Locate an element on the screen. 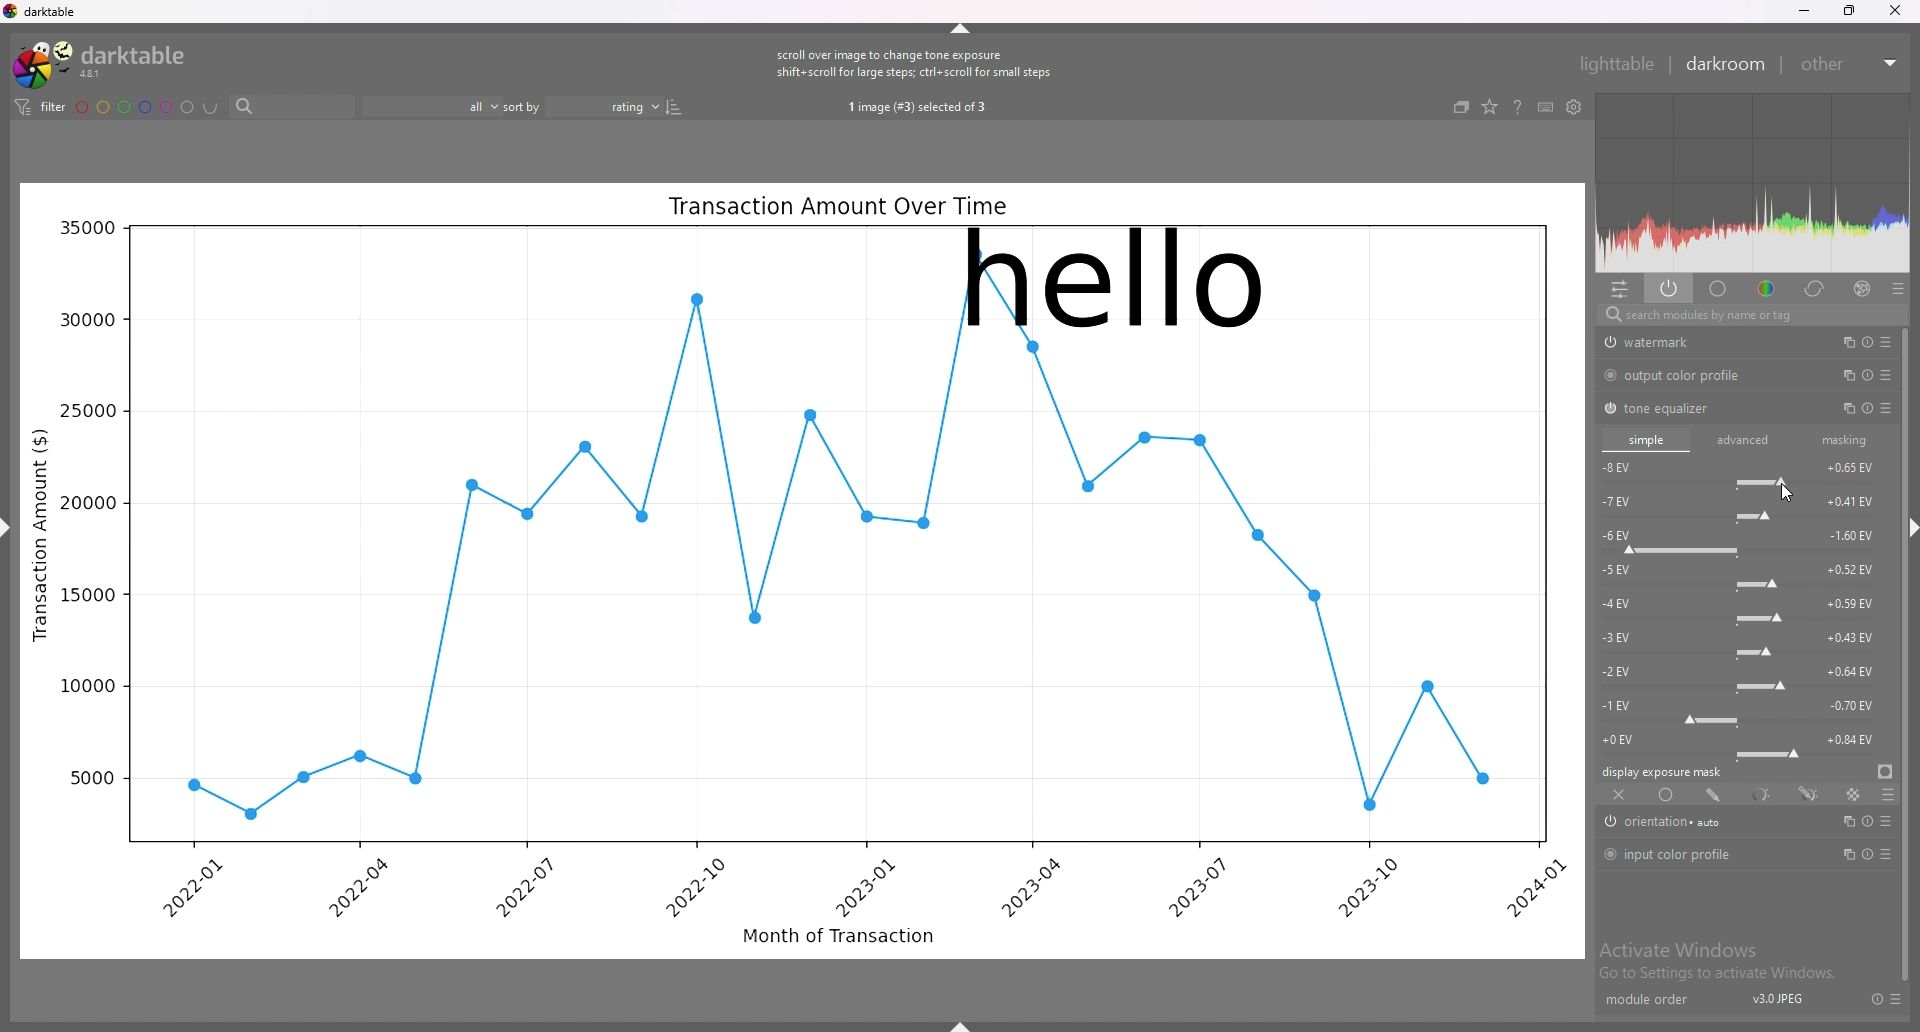 This screenshot has width=1920, height=1032. 2022-01 is located at coordinates (200, 888).